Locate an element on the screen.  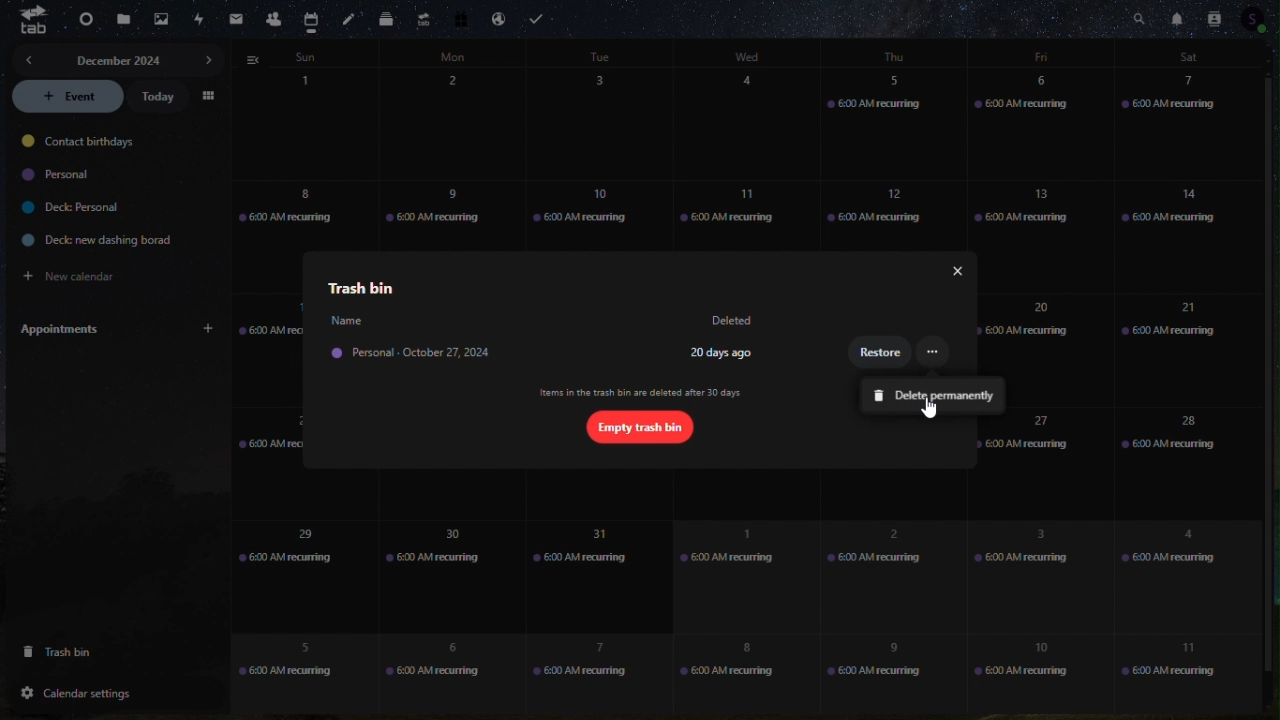
4 is located at coordinates (1178, 565).